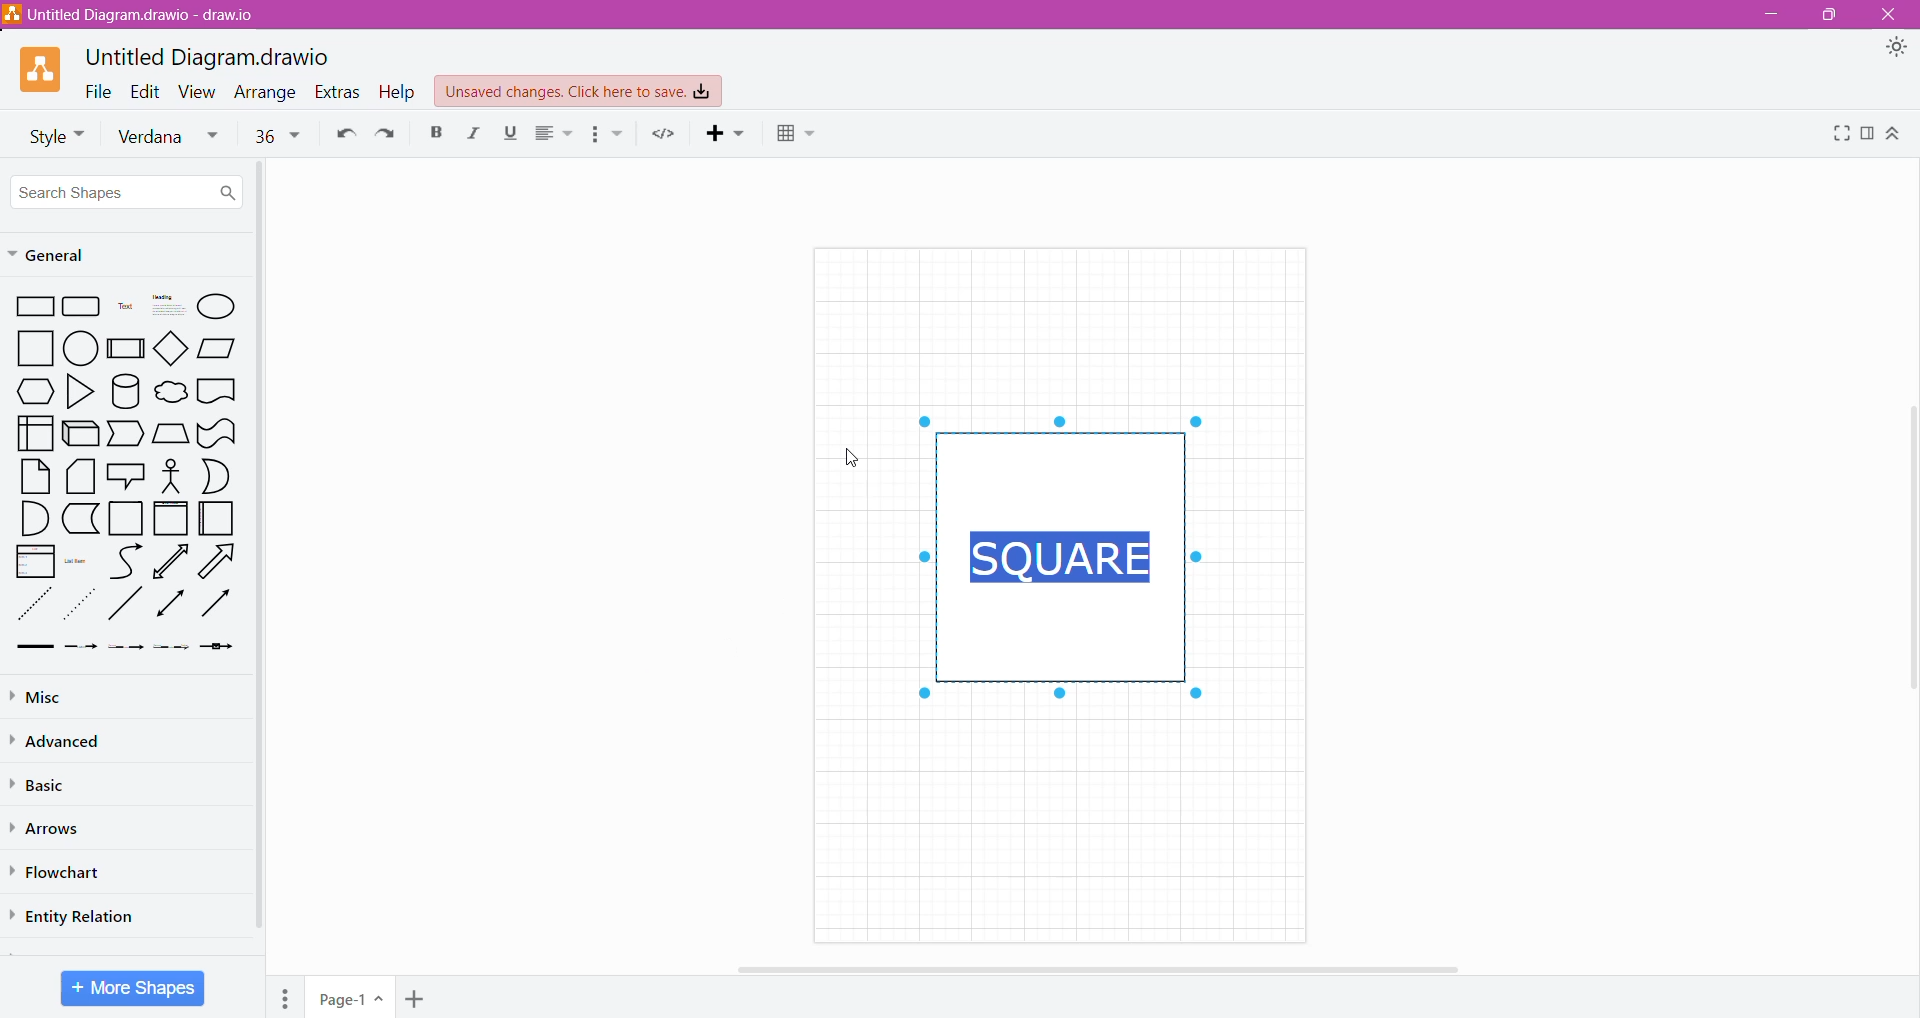  What do you see at coordinates (216, 604) in the screenshot?
I see `Rightward Thick Arrow ` at bounding box center [216, 604].